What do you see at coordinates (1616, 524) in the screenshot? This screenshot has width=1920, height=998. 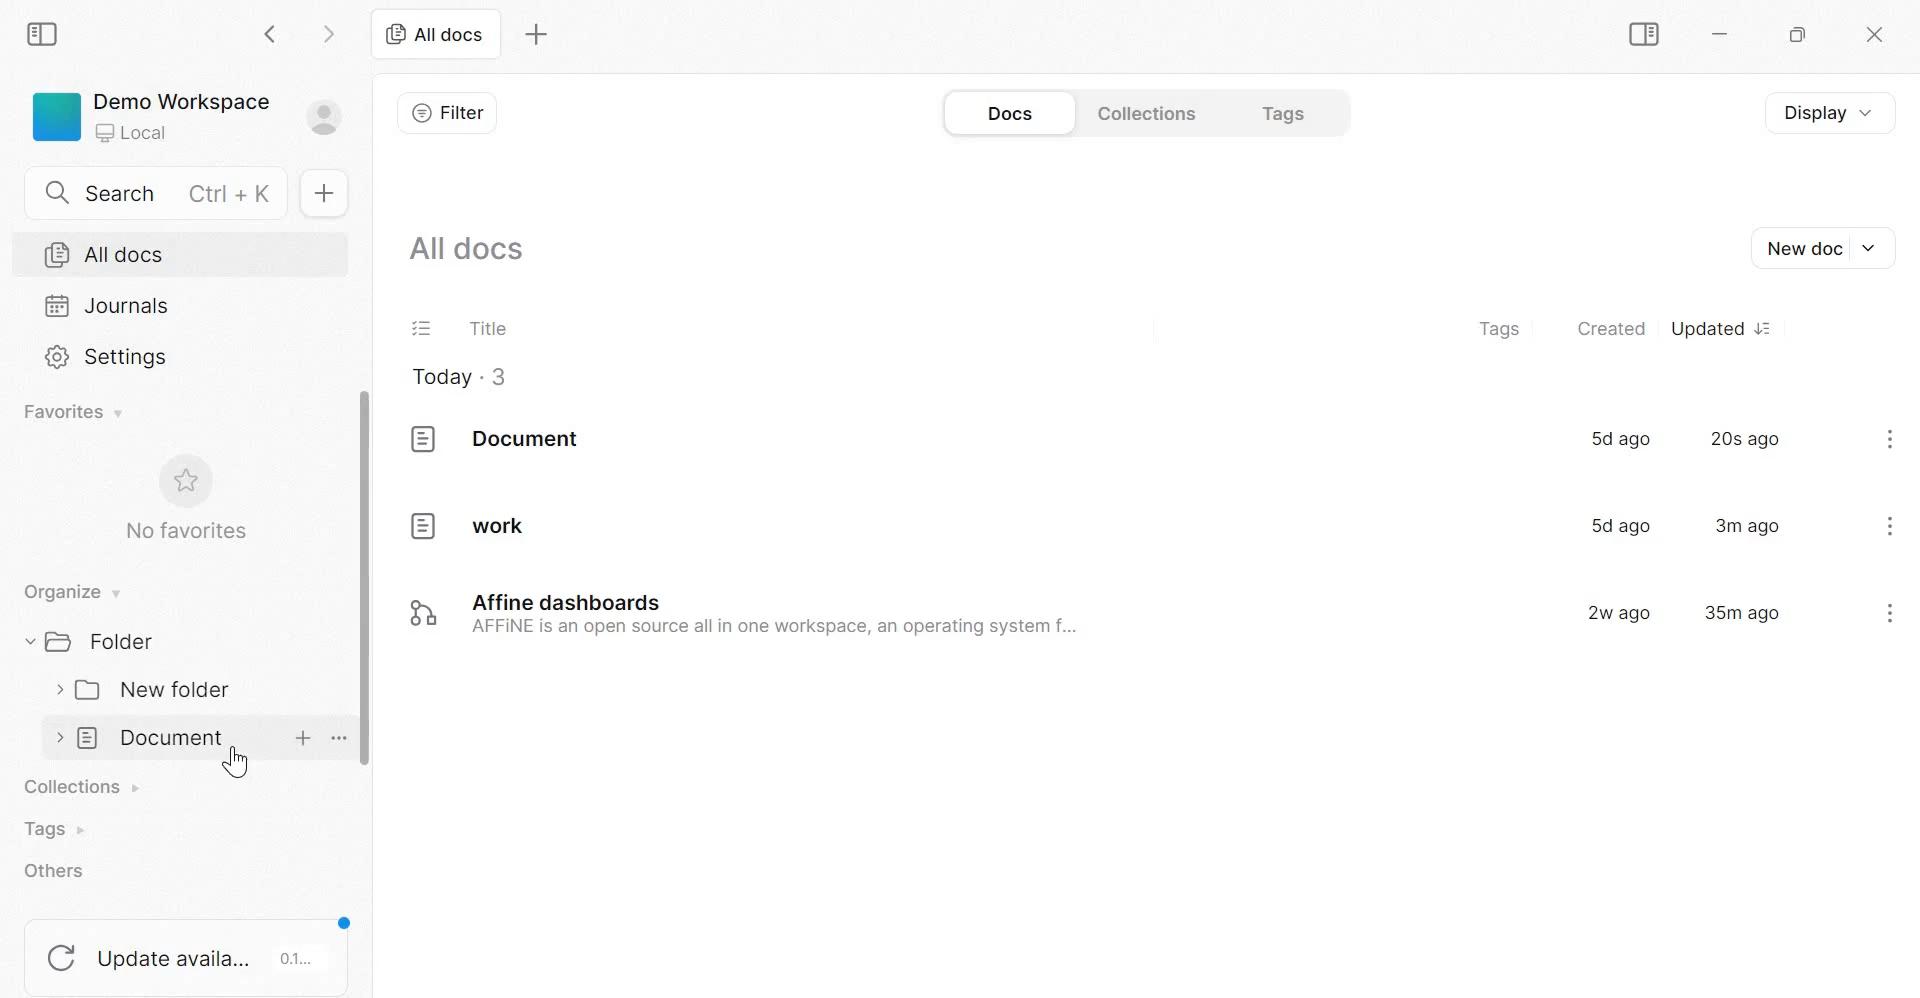 I see `5d ago` at bounding box center [1616, 524].